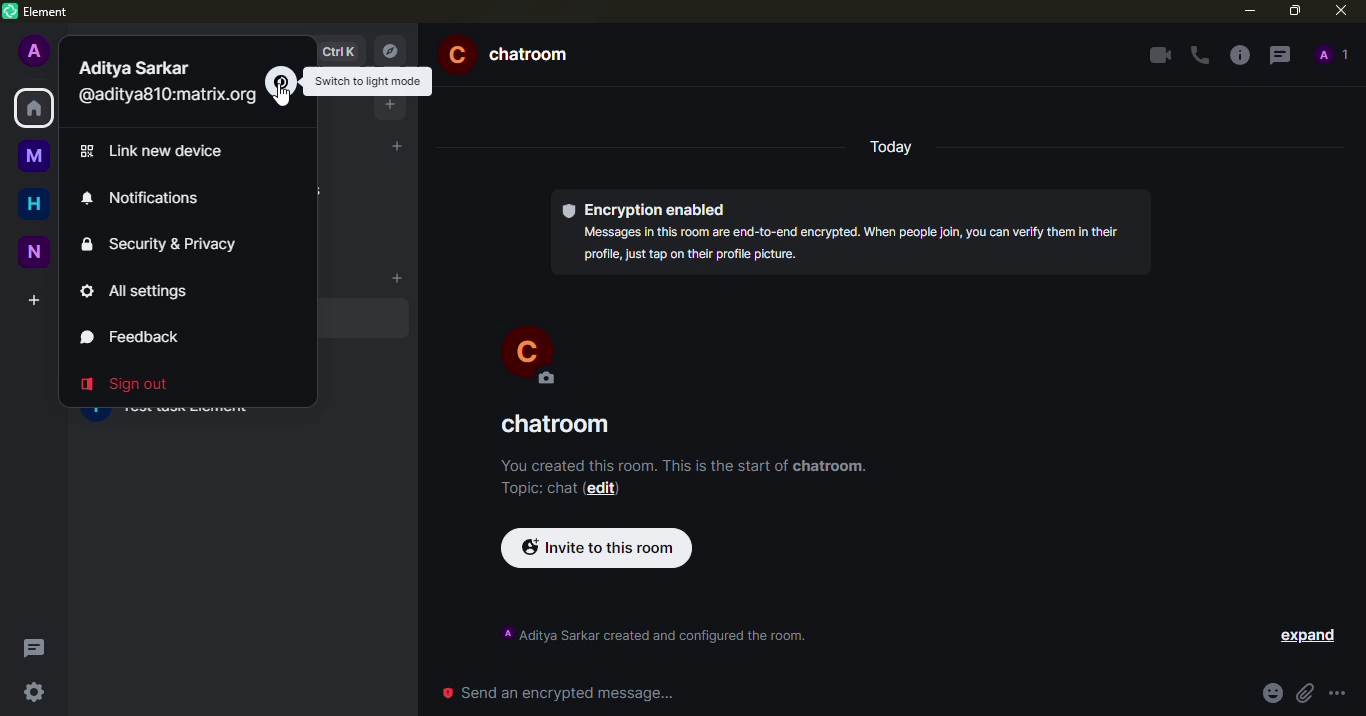  I want to click on element logo, so click(9, 12).